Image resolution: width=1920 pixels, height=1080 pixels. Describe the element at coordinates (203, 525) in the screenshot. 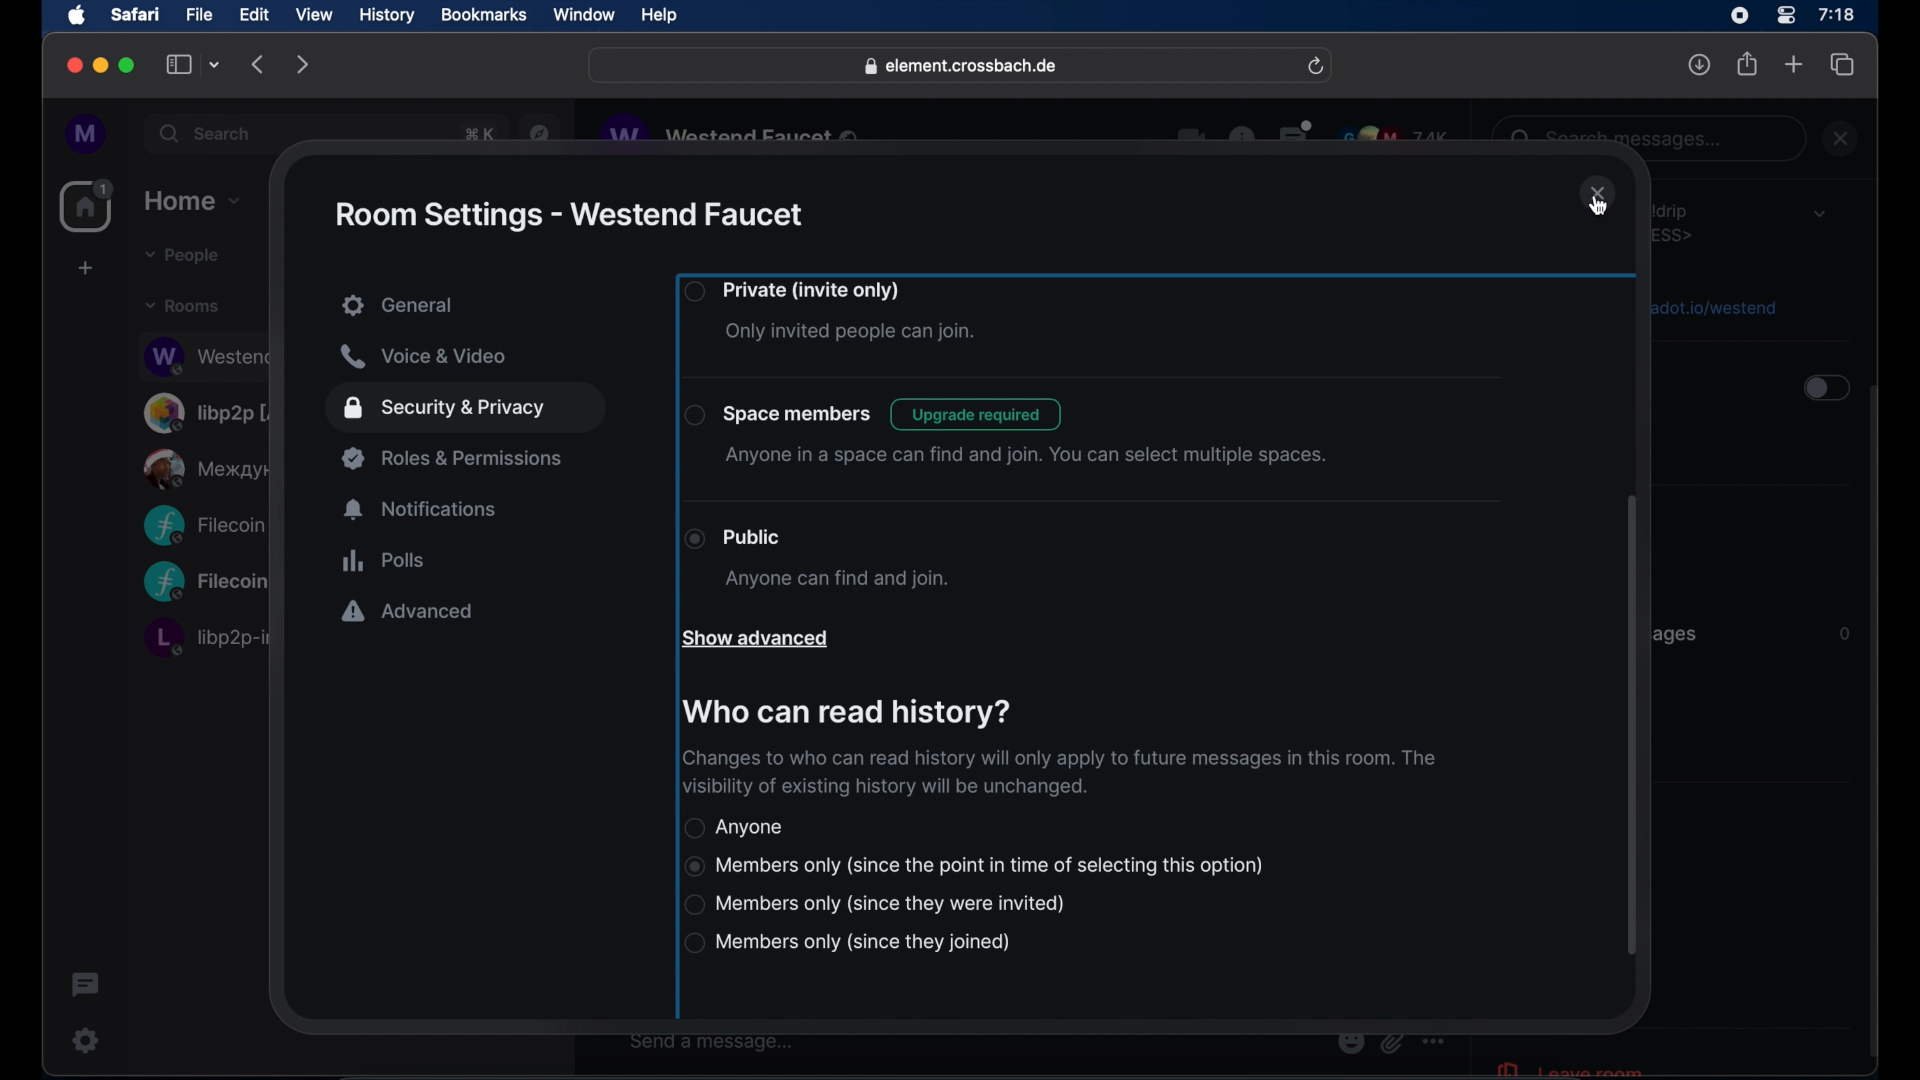

I see `obscure` at that location.